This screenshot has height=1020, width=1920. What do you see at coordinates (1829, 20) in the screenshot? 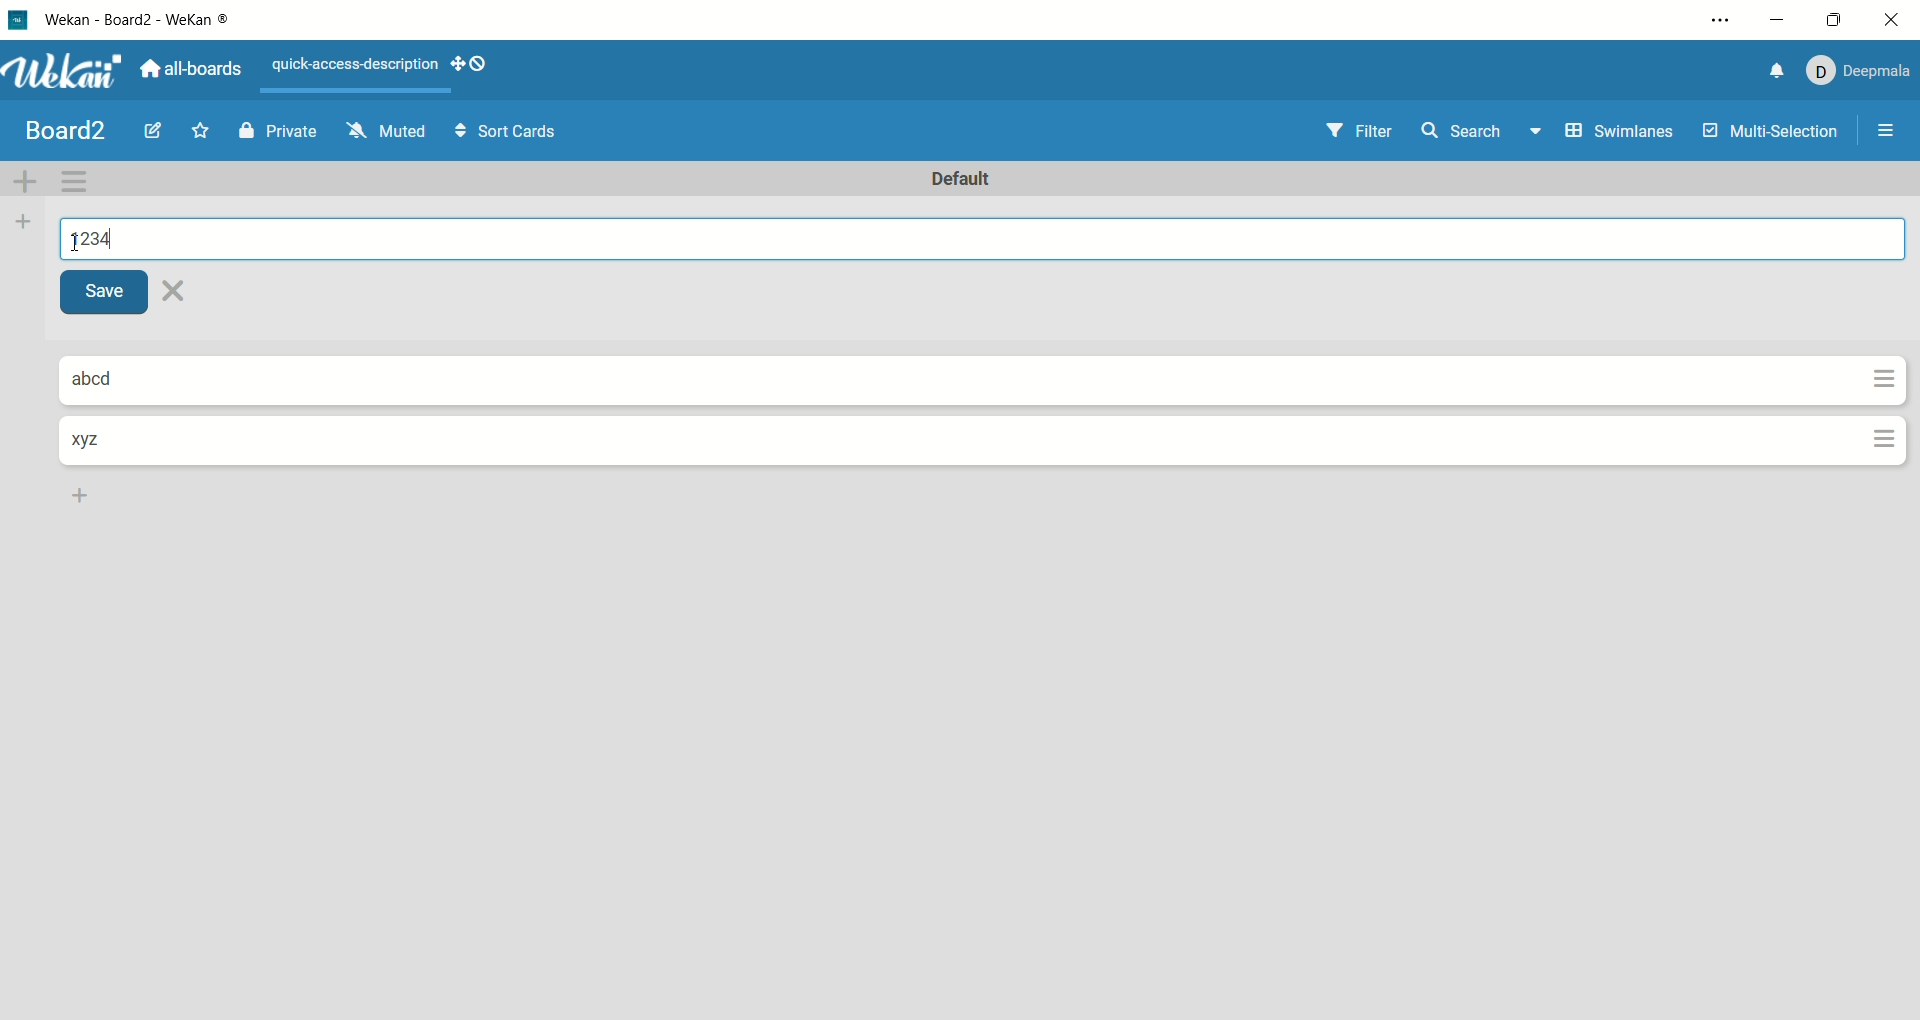
I see `maximize` at bounding box center [1829, 20].